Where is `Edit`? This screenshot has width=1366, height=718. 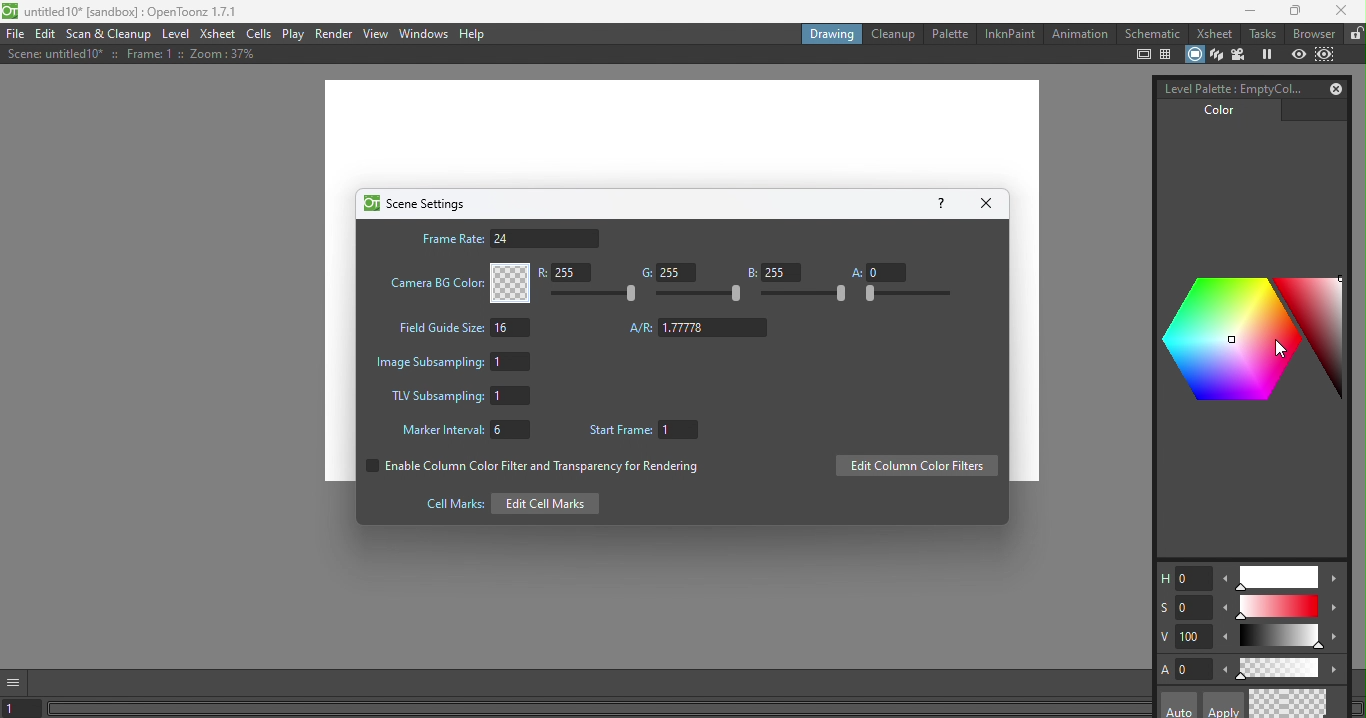 Edit is located at coordinates (48, 35).